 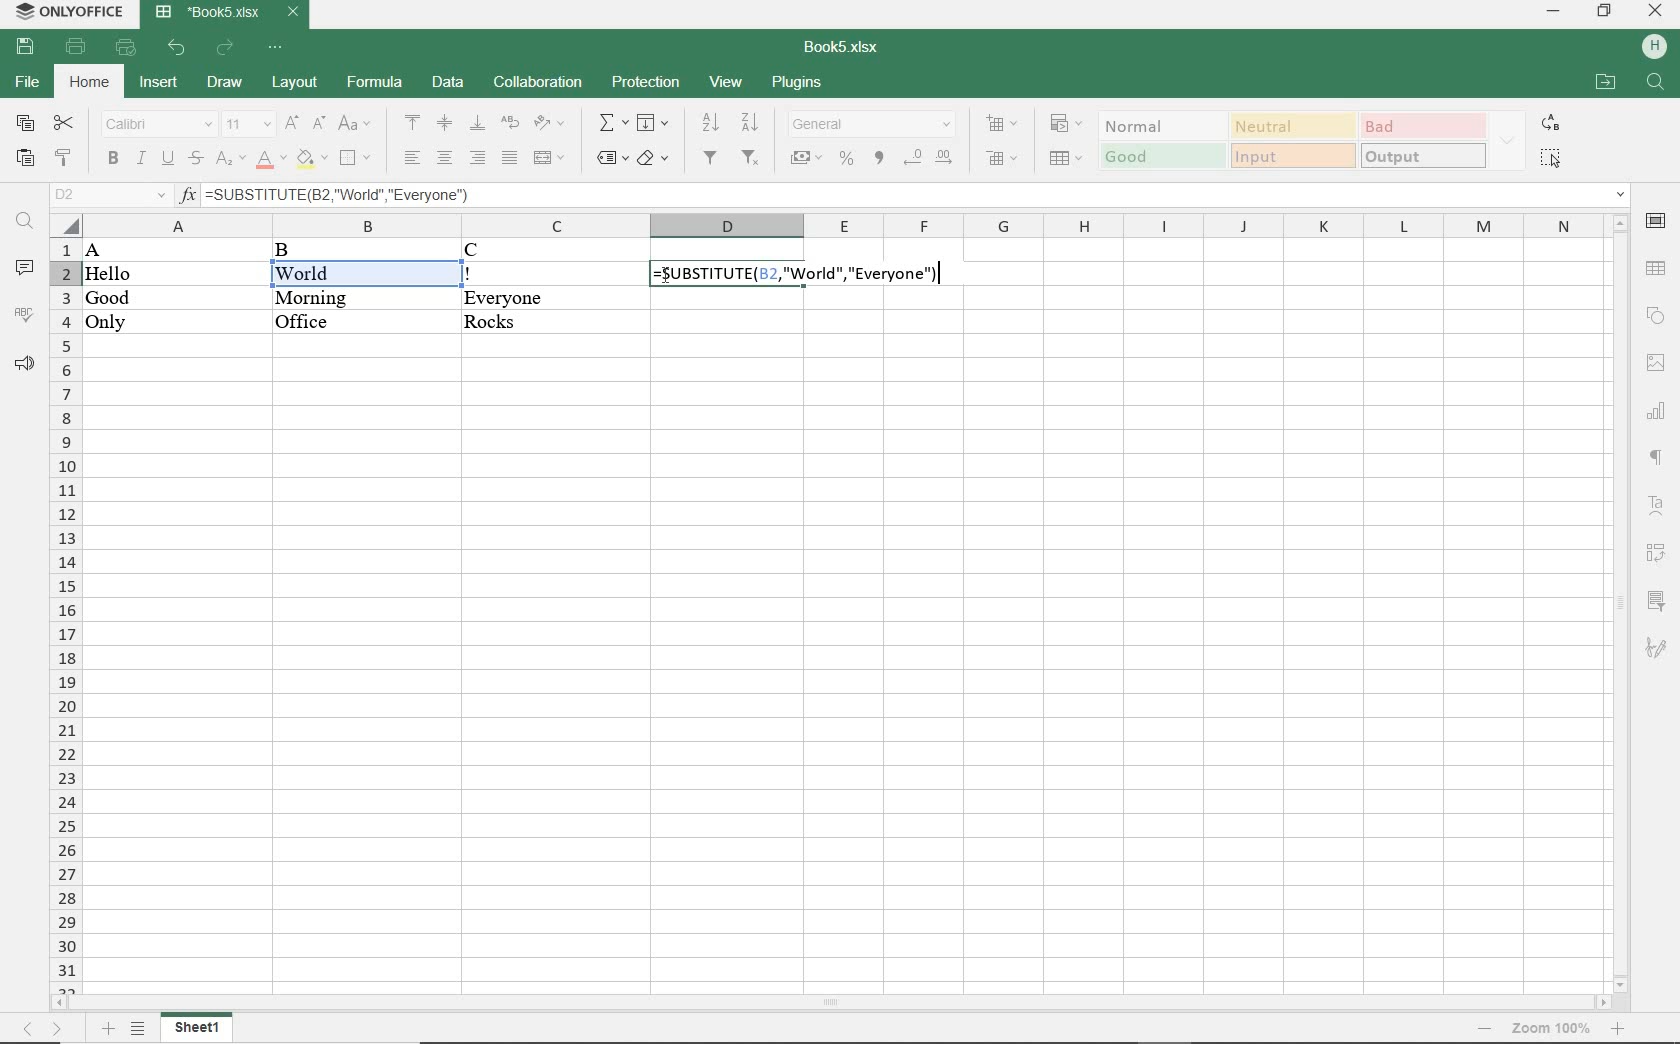 What do you see at coordinates (1002, 125) in the screenshot?
I see `insert cells` at bounding box center [1002, 125].